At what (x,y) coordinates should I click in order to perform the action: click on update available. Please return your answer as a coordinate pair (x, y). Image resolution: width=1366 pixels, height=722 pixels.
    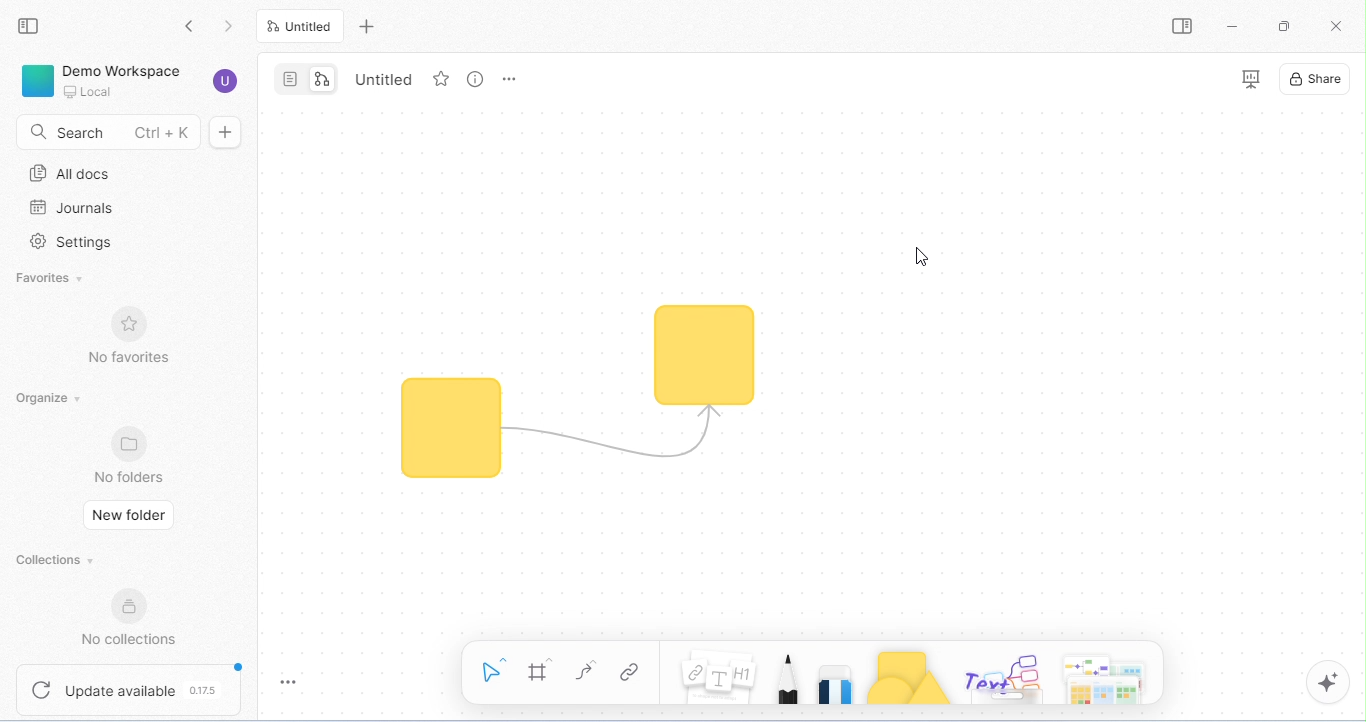
    Looking at the image, I should click on (131, 688).